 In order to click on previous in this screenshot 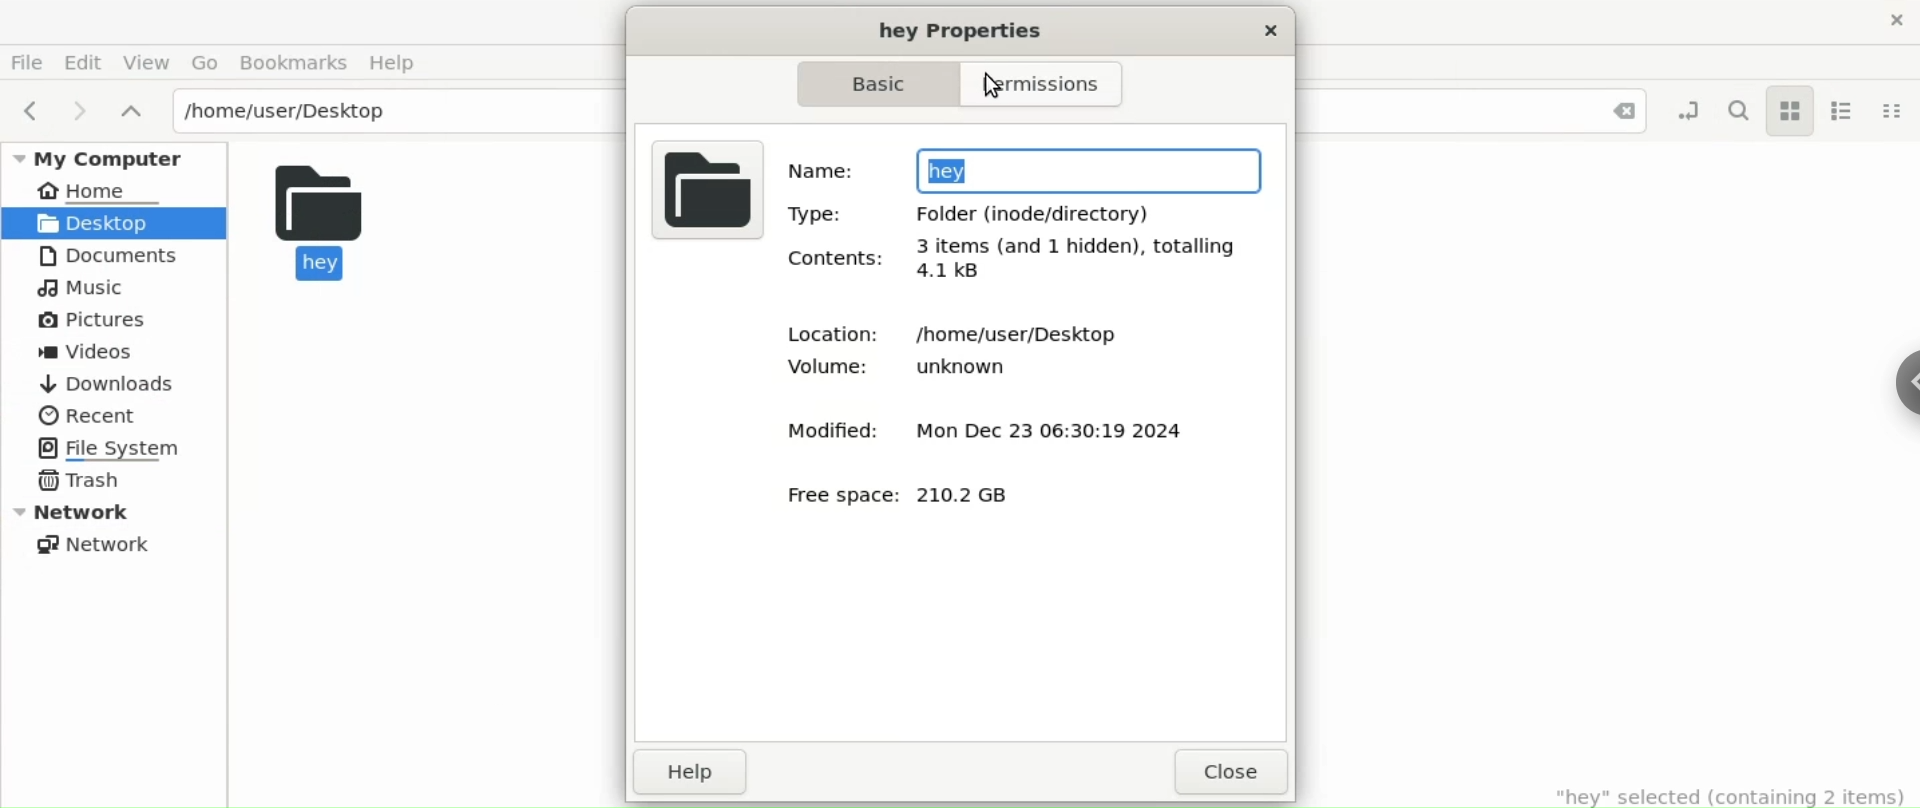, I will do `click(30, 110)`.